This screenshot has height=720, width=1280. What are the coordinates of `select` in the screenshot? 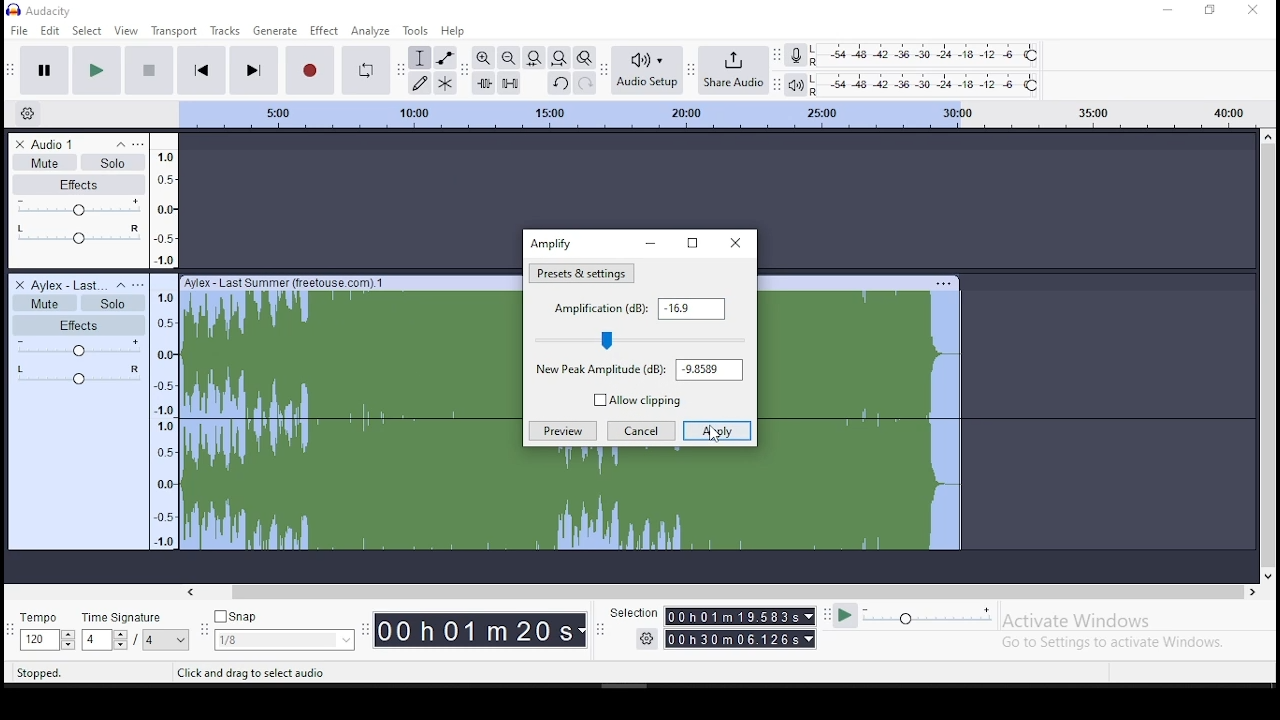 It's located at (88, 30).